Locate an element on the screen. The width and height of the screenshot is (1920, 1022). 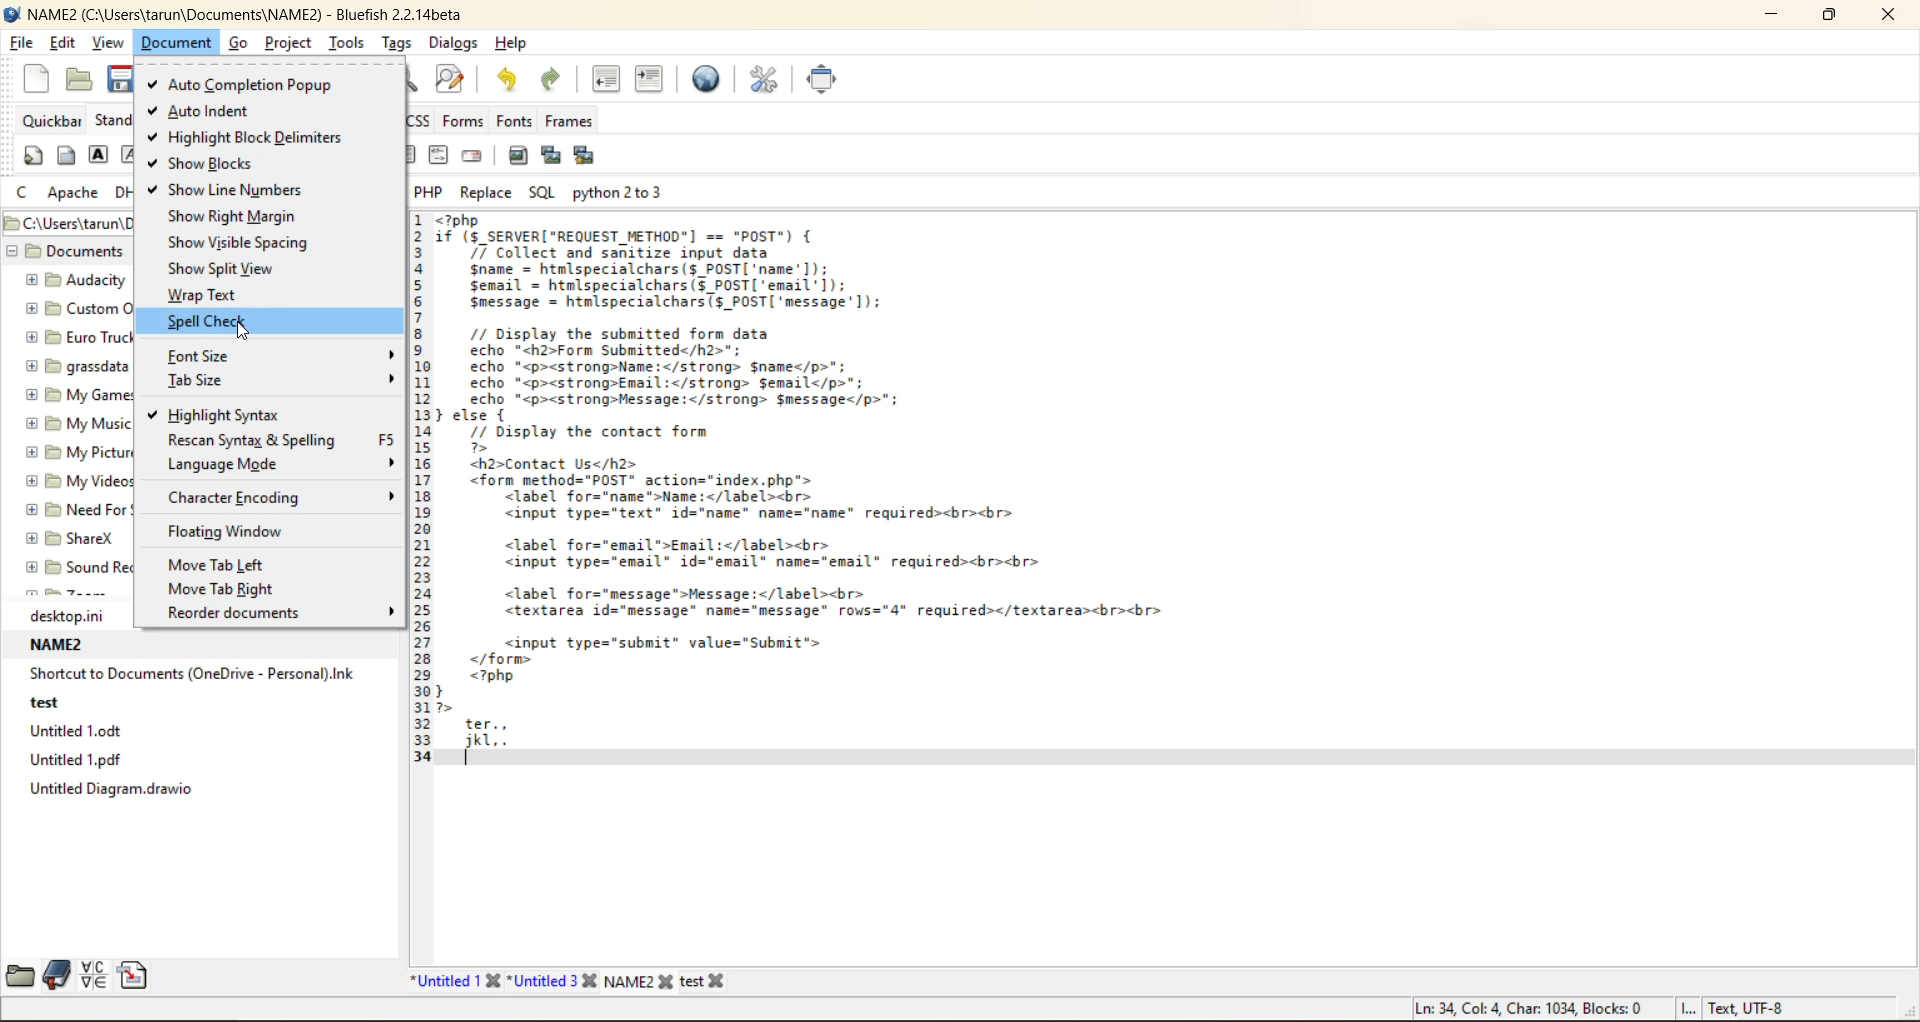
recorder documents is located at coordinates (280, 619).